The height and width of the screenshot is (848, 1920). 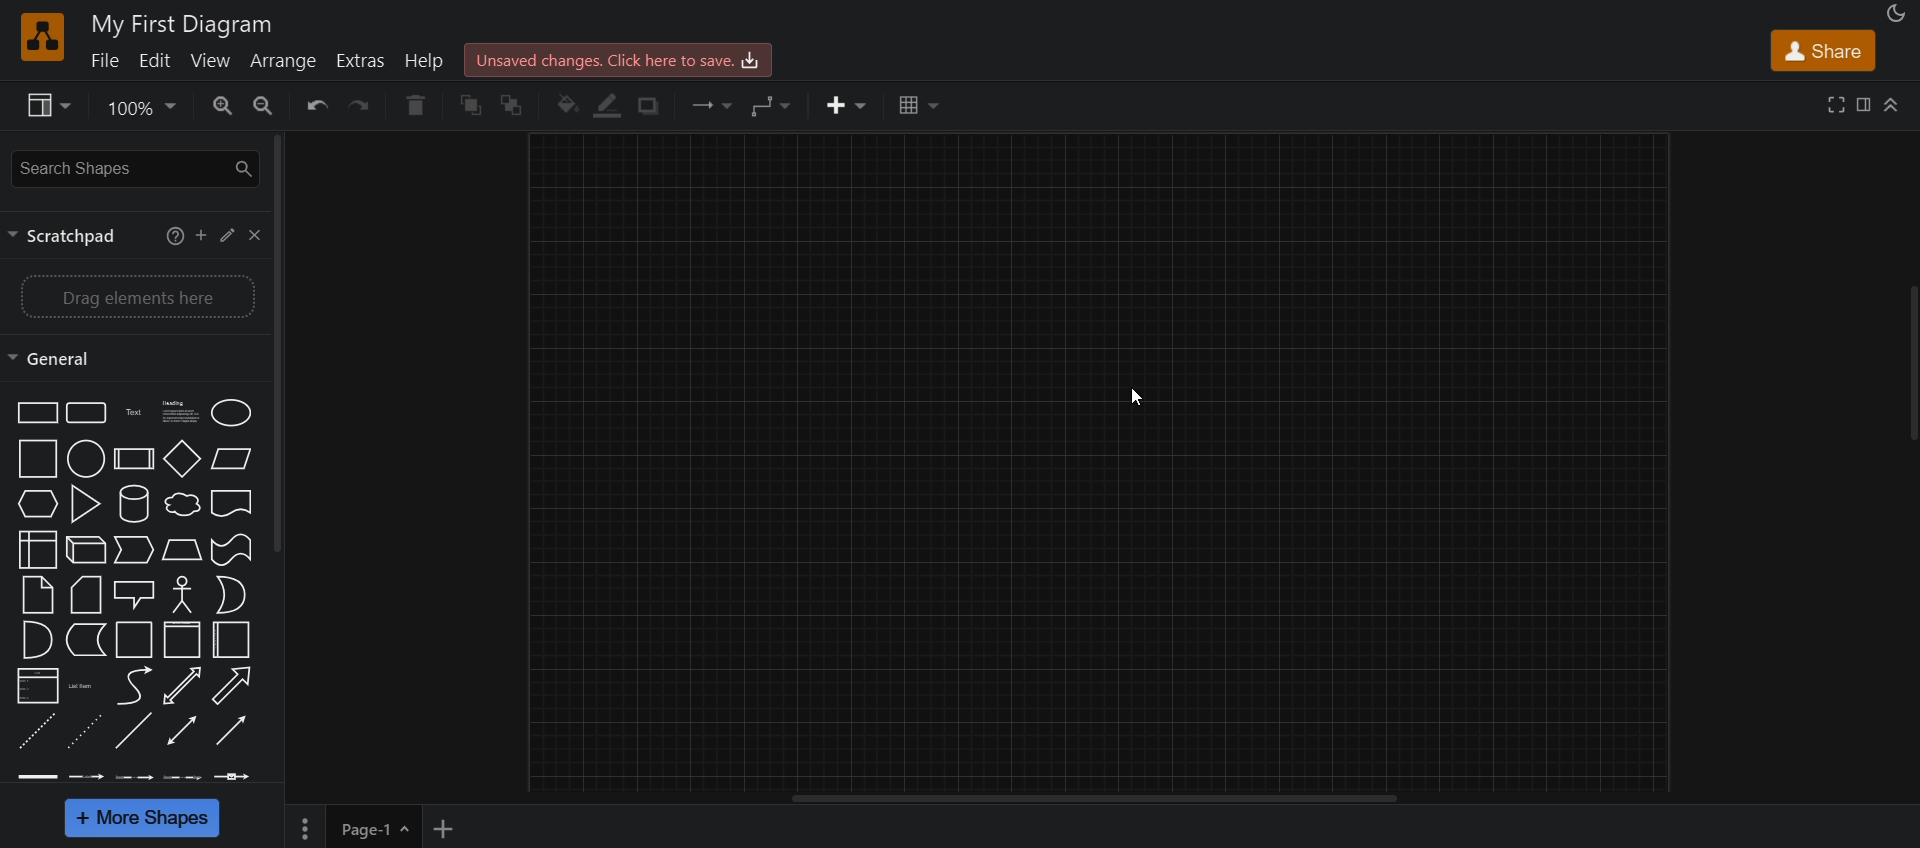 I want to click on to back, so click(x=518, y=104).